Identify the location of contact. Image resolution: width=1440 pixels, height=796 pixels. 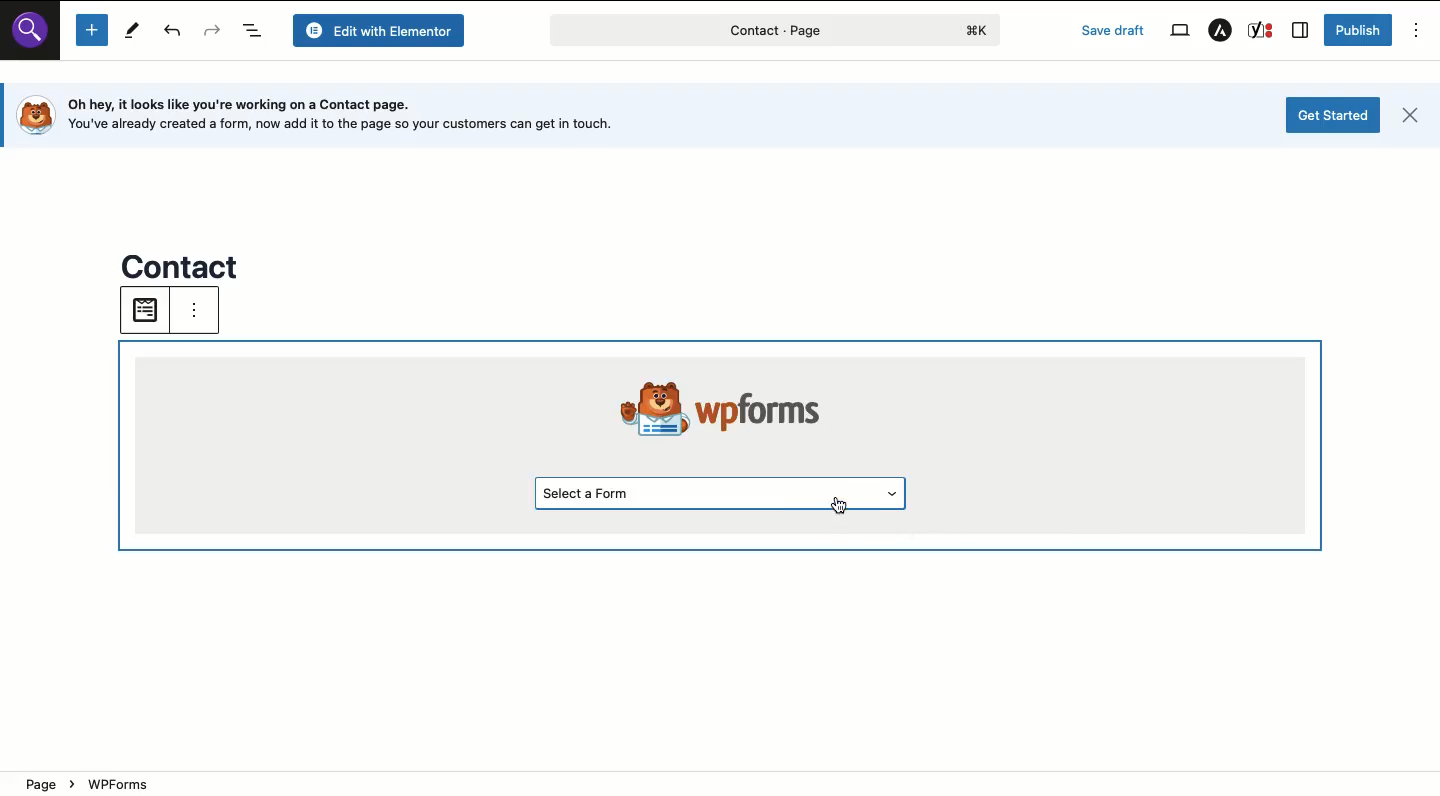
(183, 263).